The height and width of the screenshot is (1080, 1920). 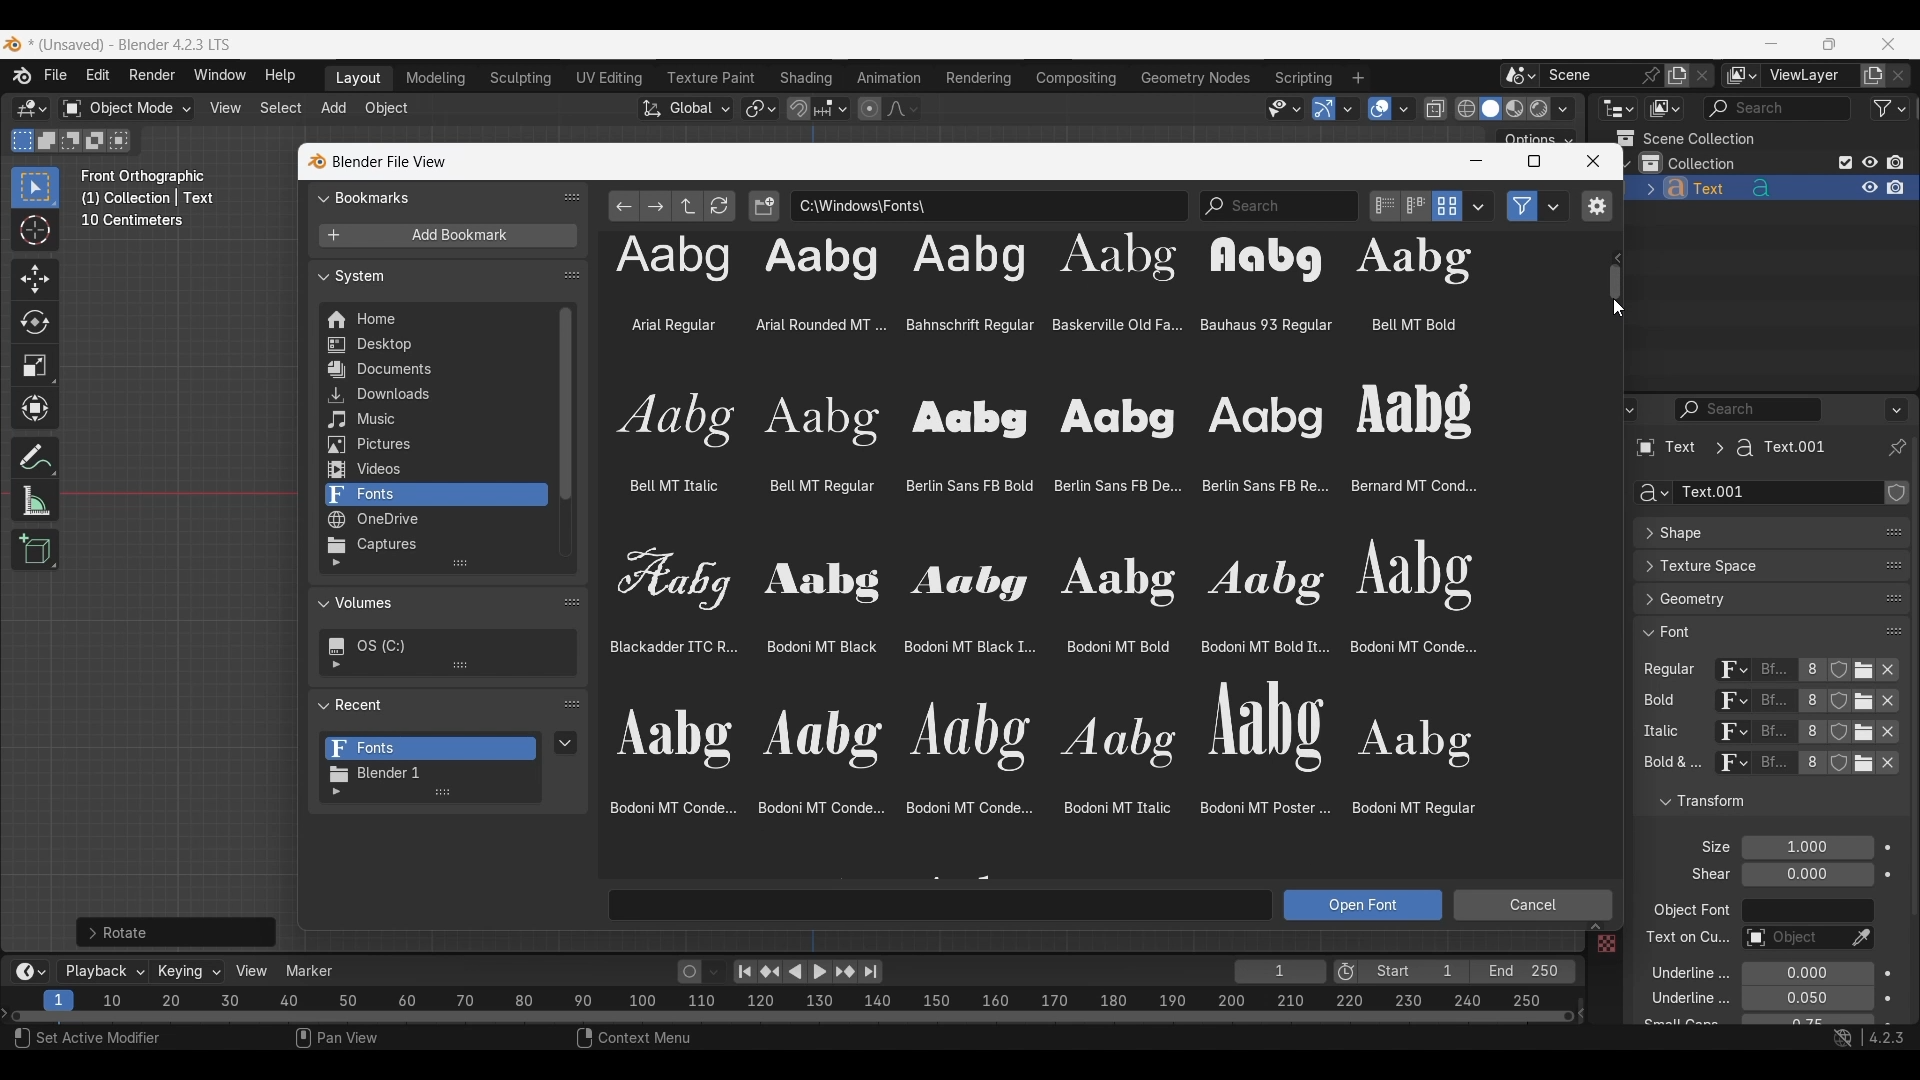 I want to click on Display settings, so click(x=1479, y=206).